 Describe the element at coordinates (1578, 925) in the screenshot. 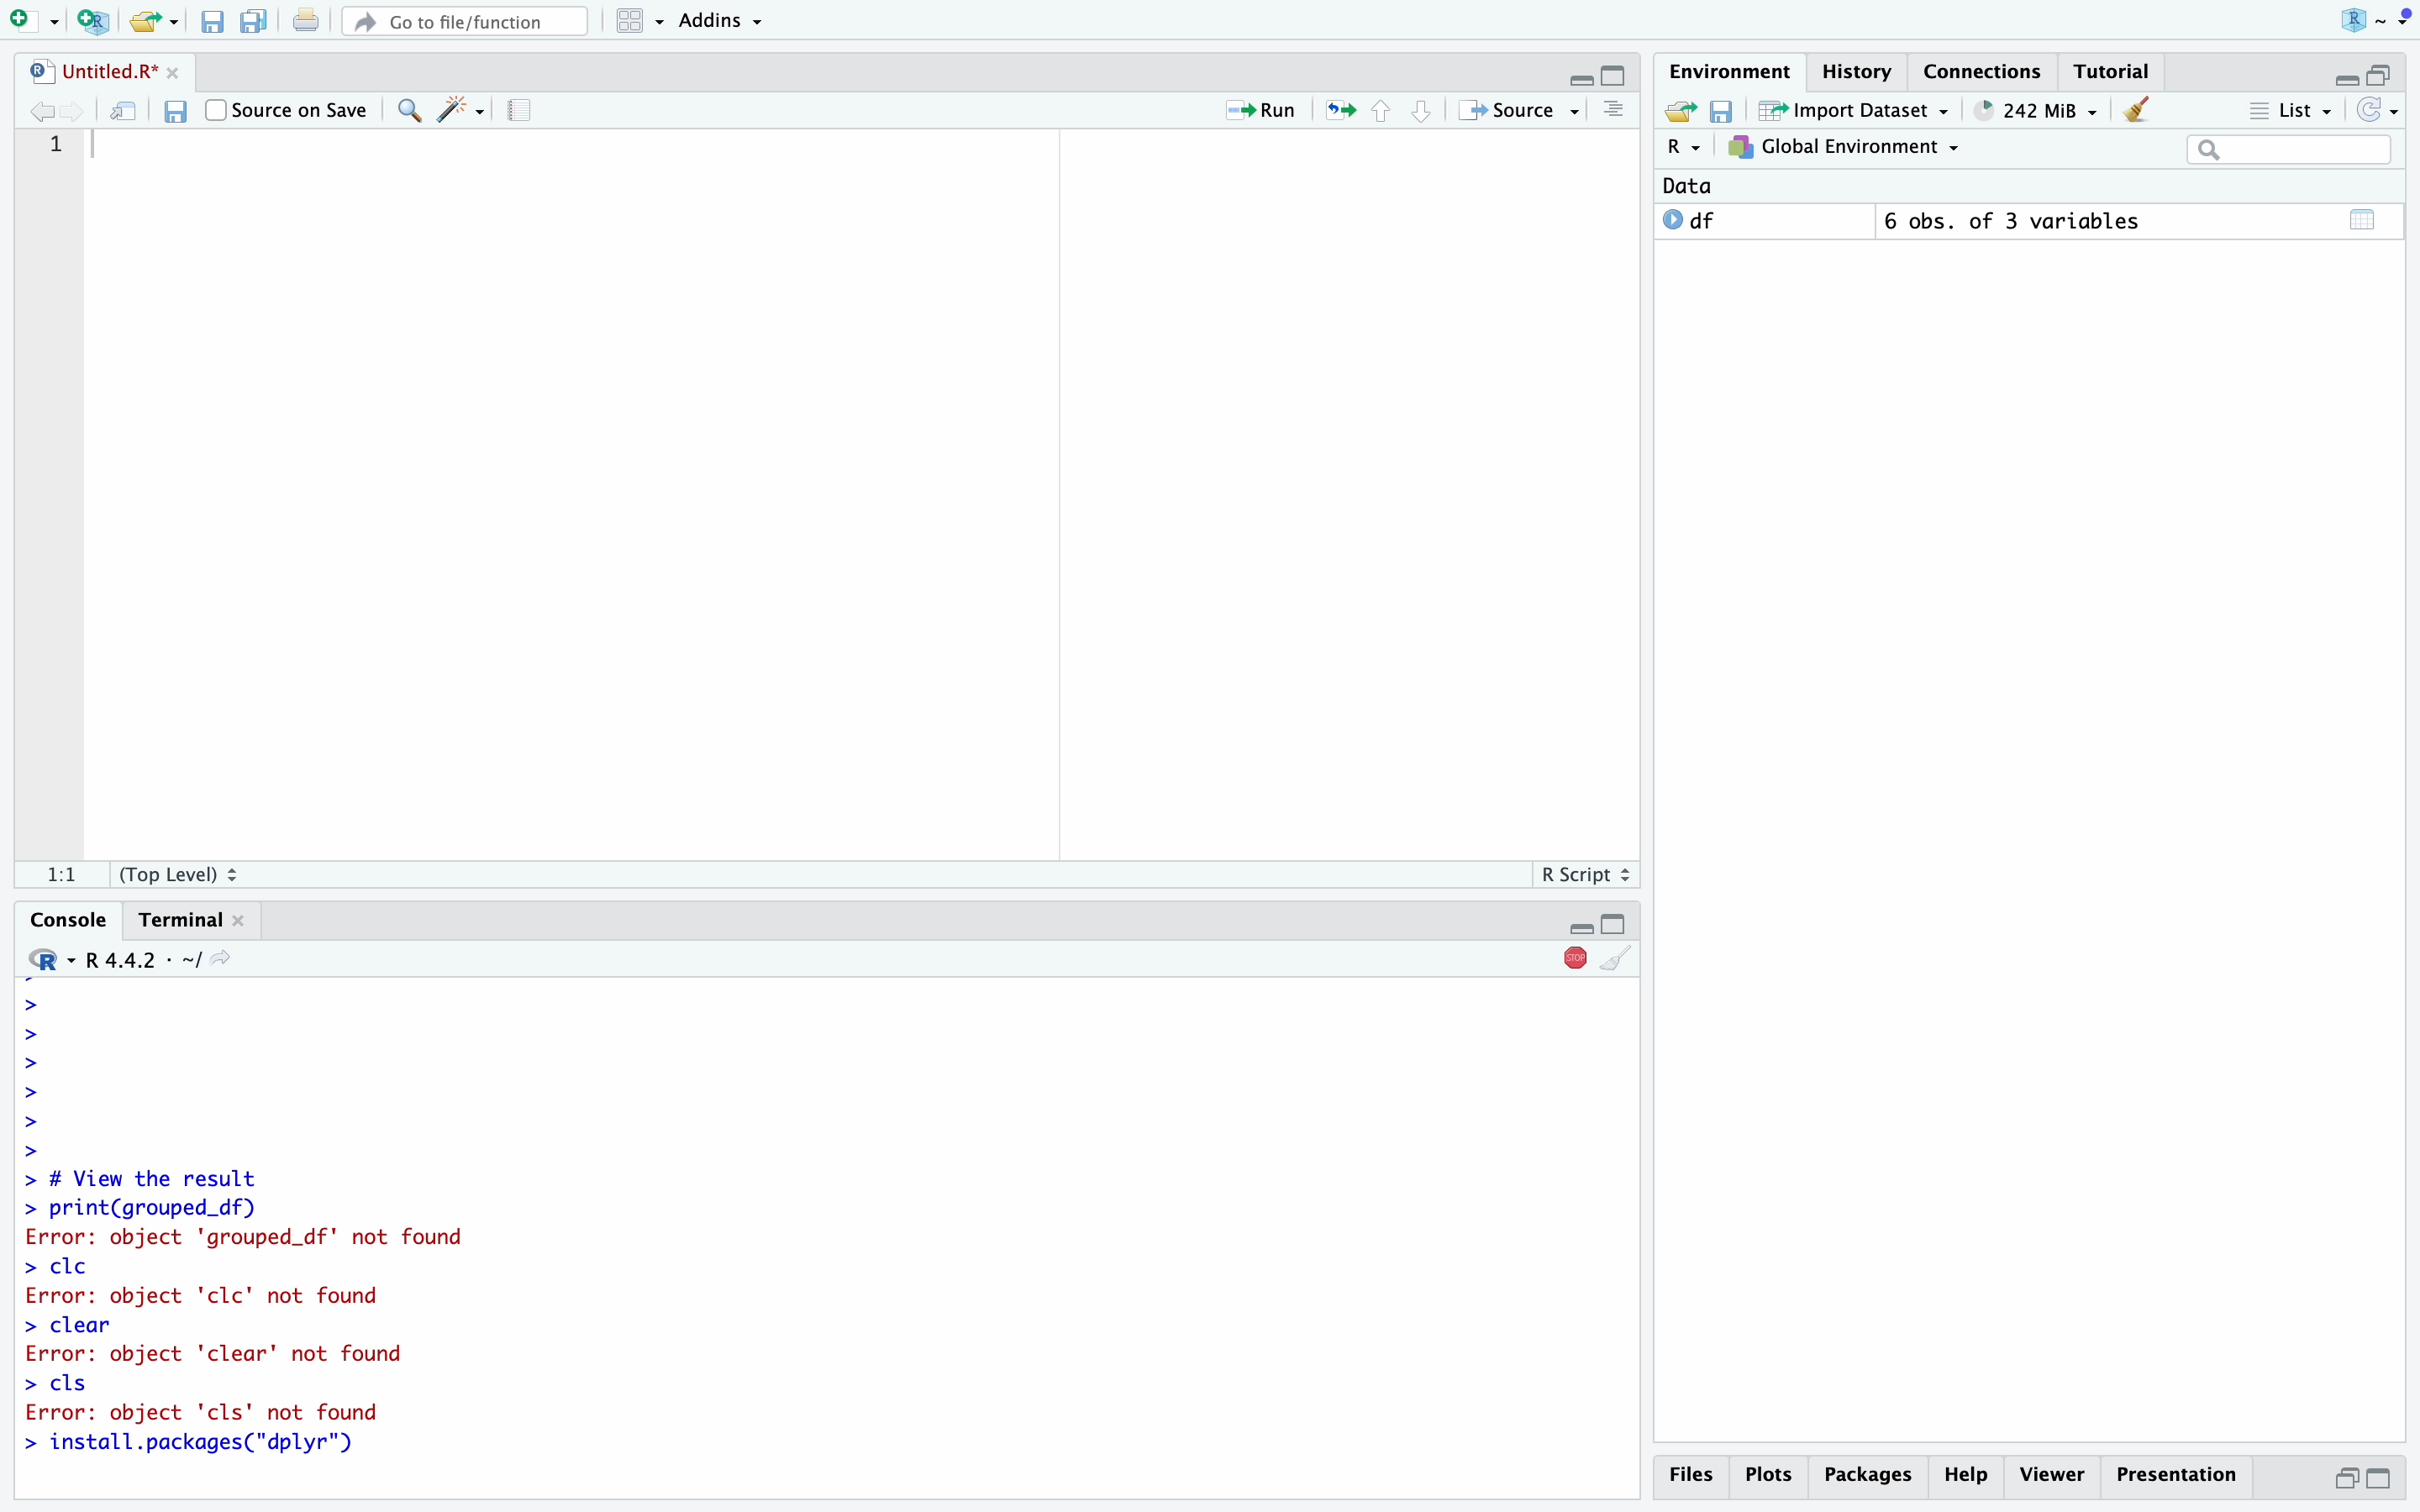

I see `Hide` at that location.